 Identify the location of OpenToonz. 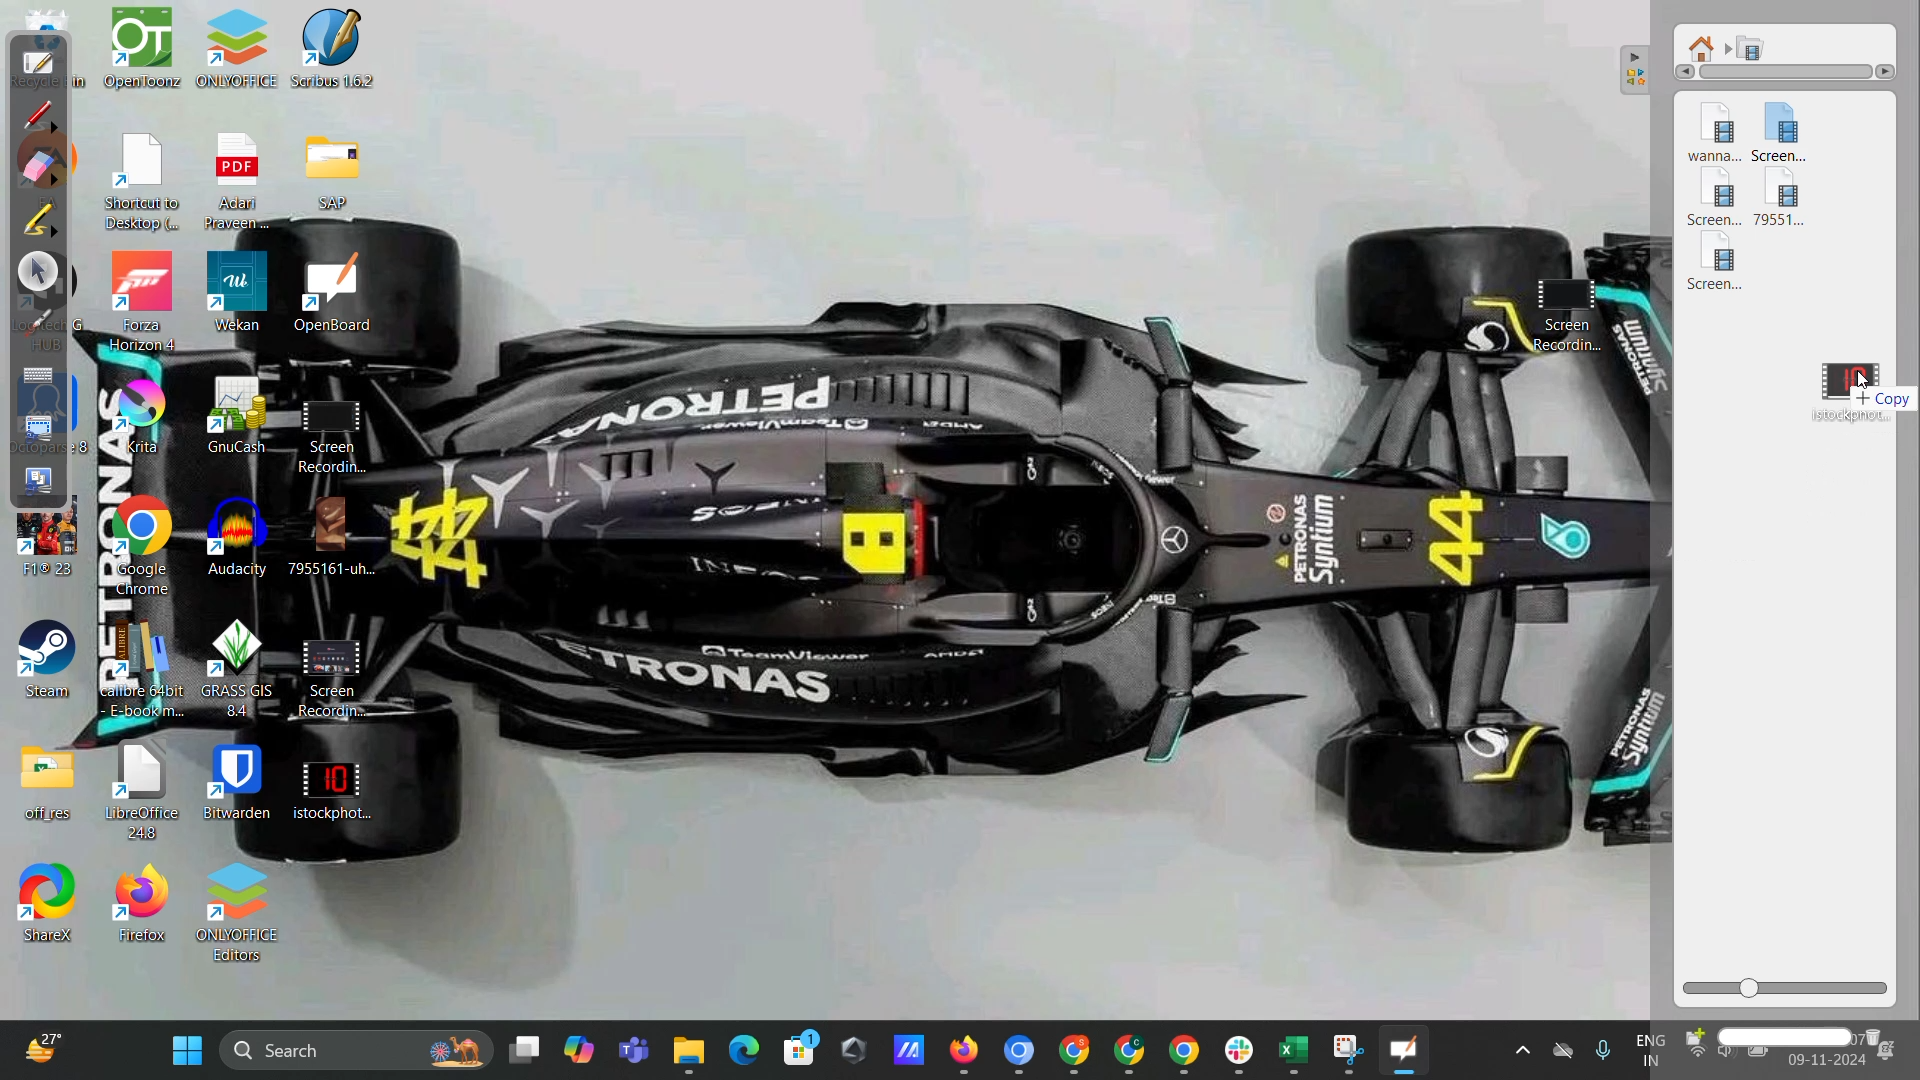
(142, 63).